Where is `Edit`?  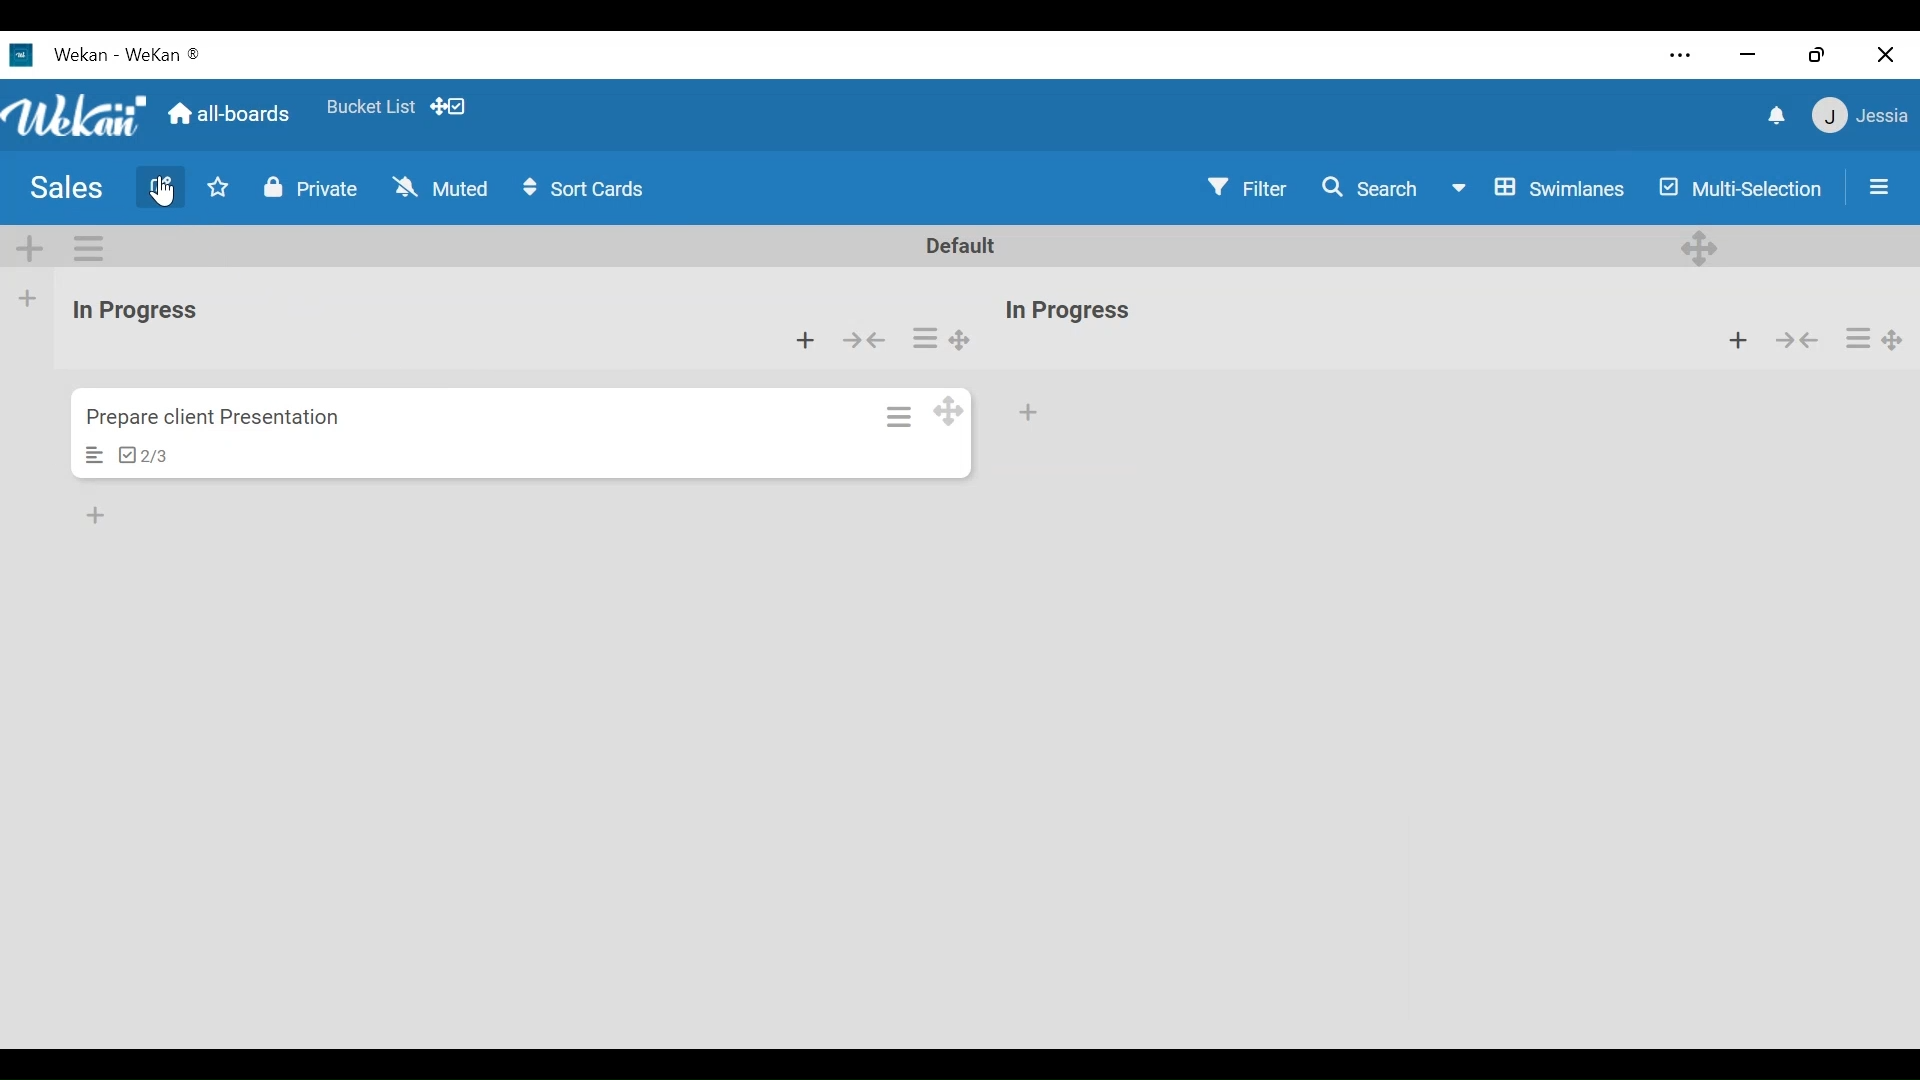 Edit is located at coordinates (161, 184).